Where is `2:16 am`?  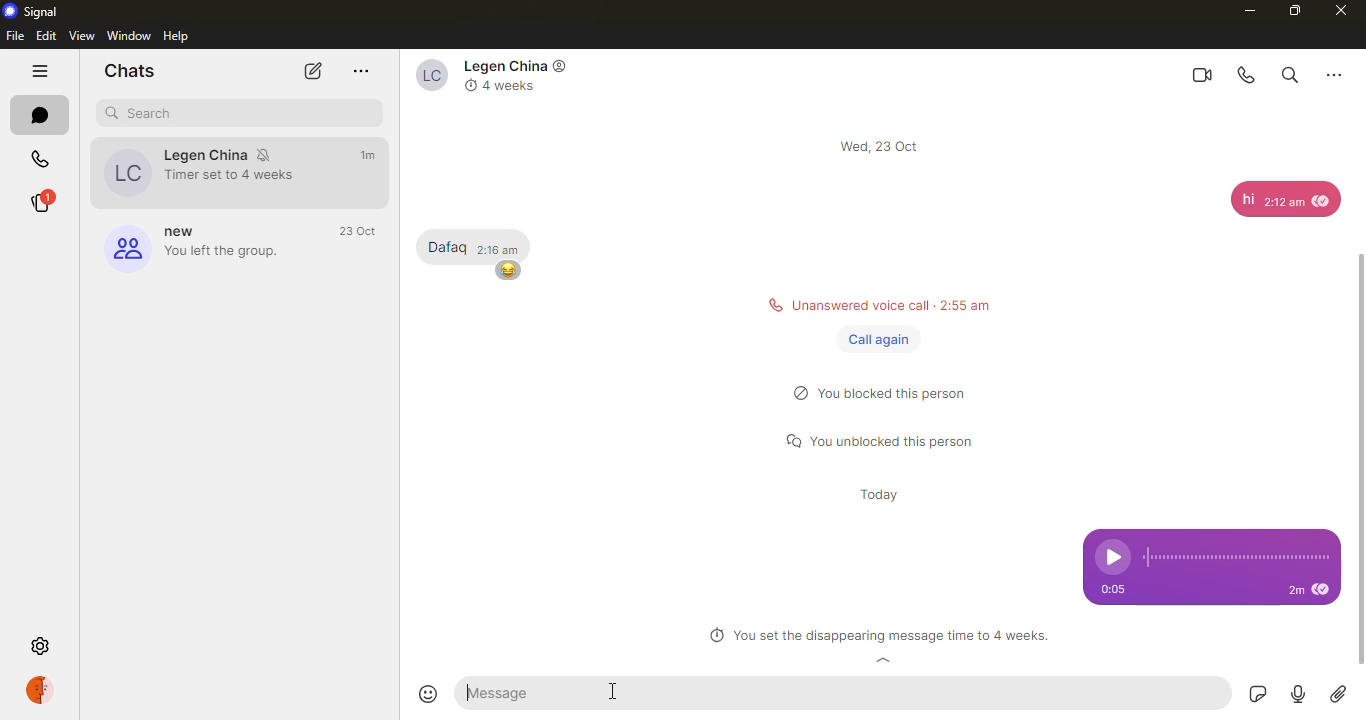
2:16 am is located at coordinates (498, 248).